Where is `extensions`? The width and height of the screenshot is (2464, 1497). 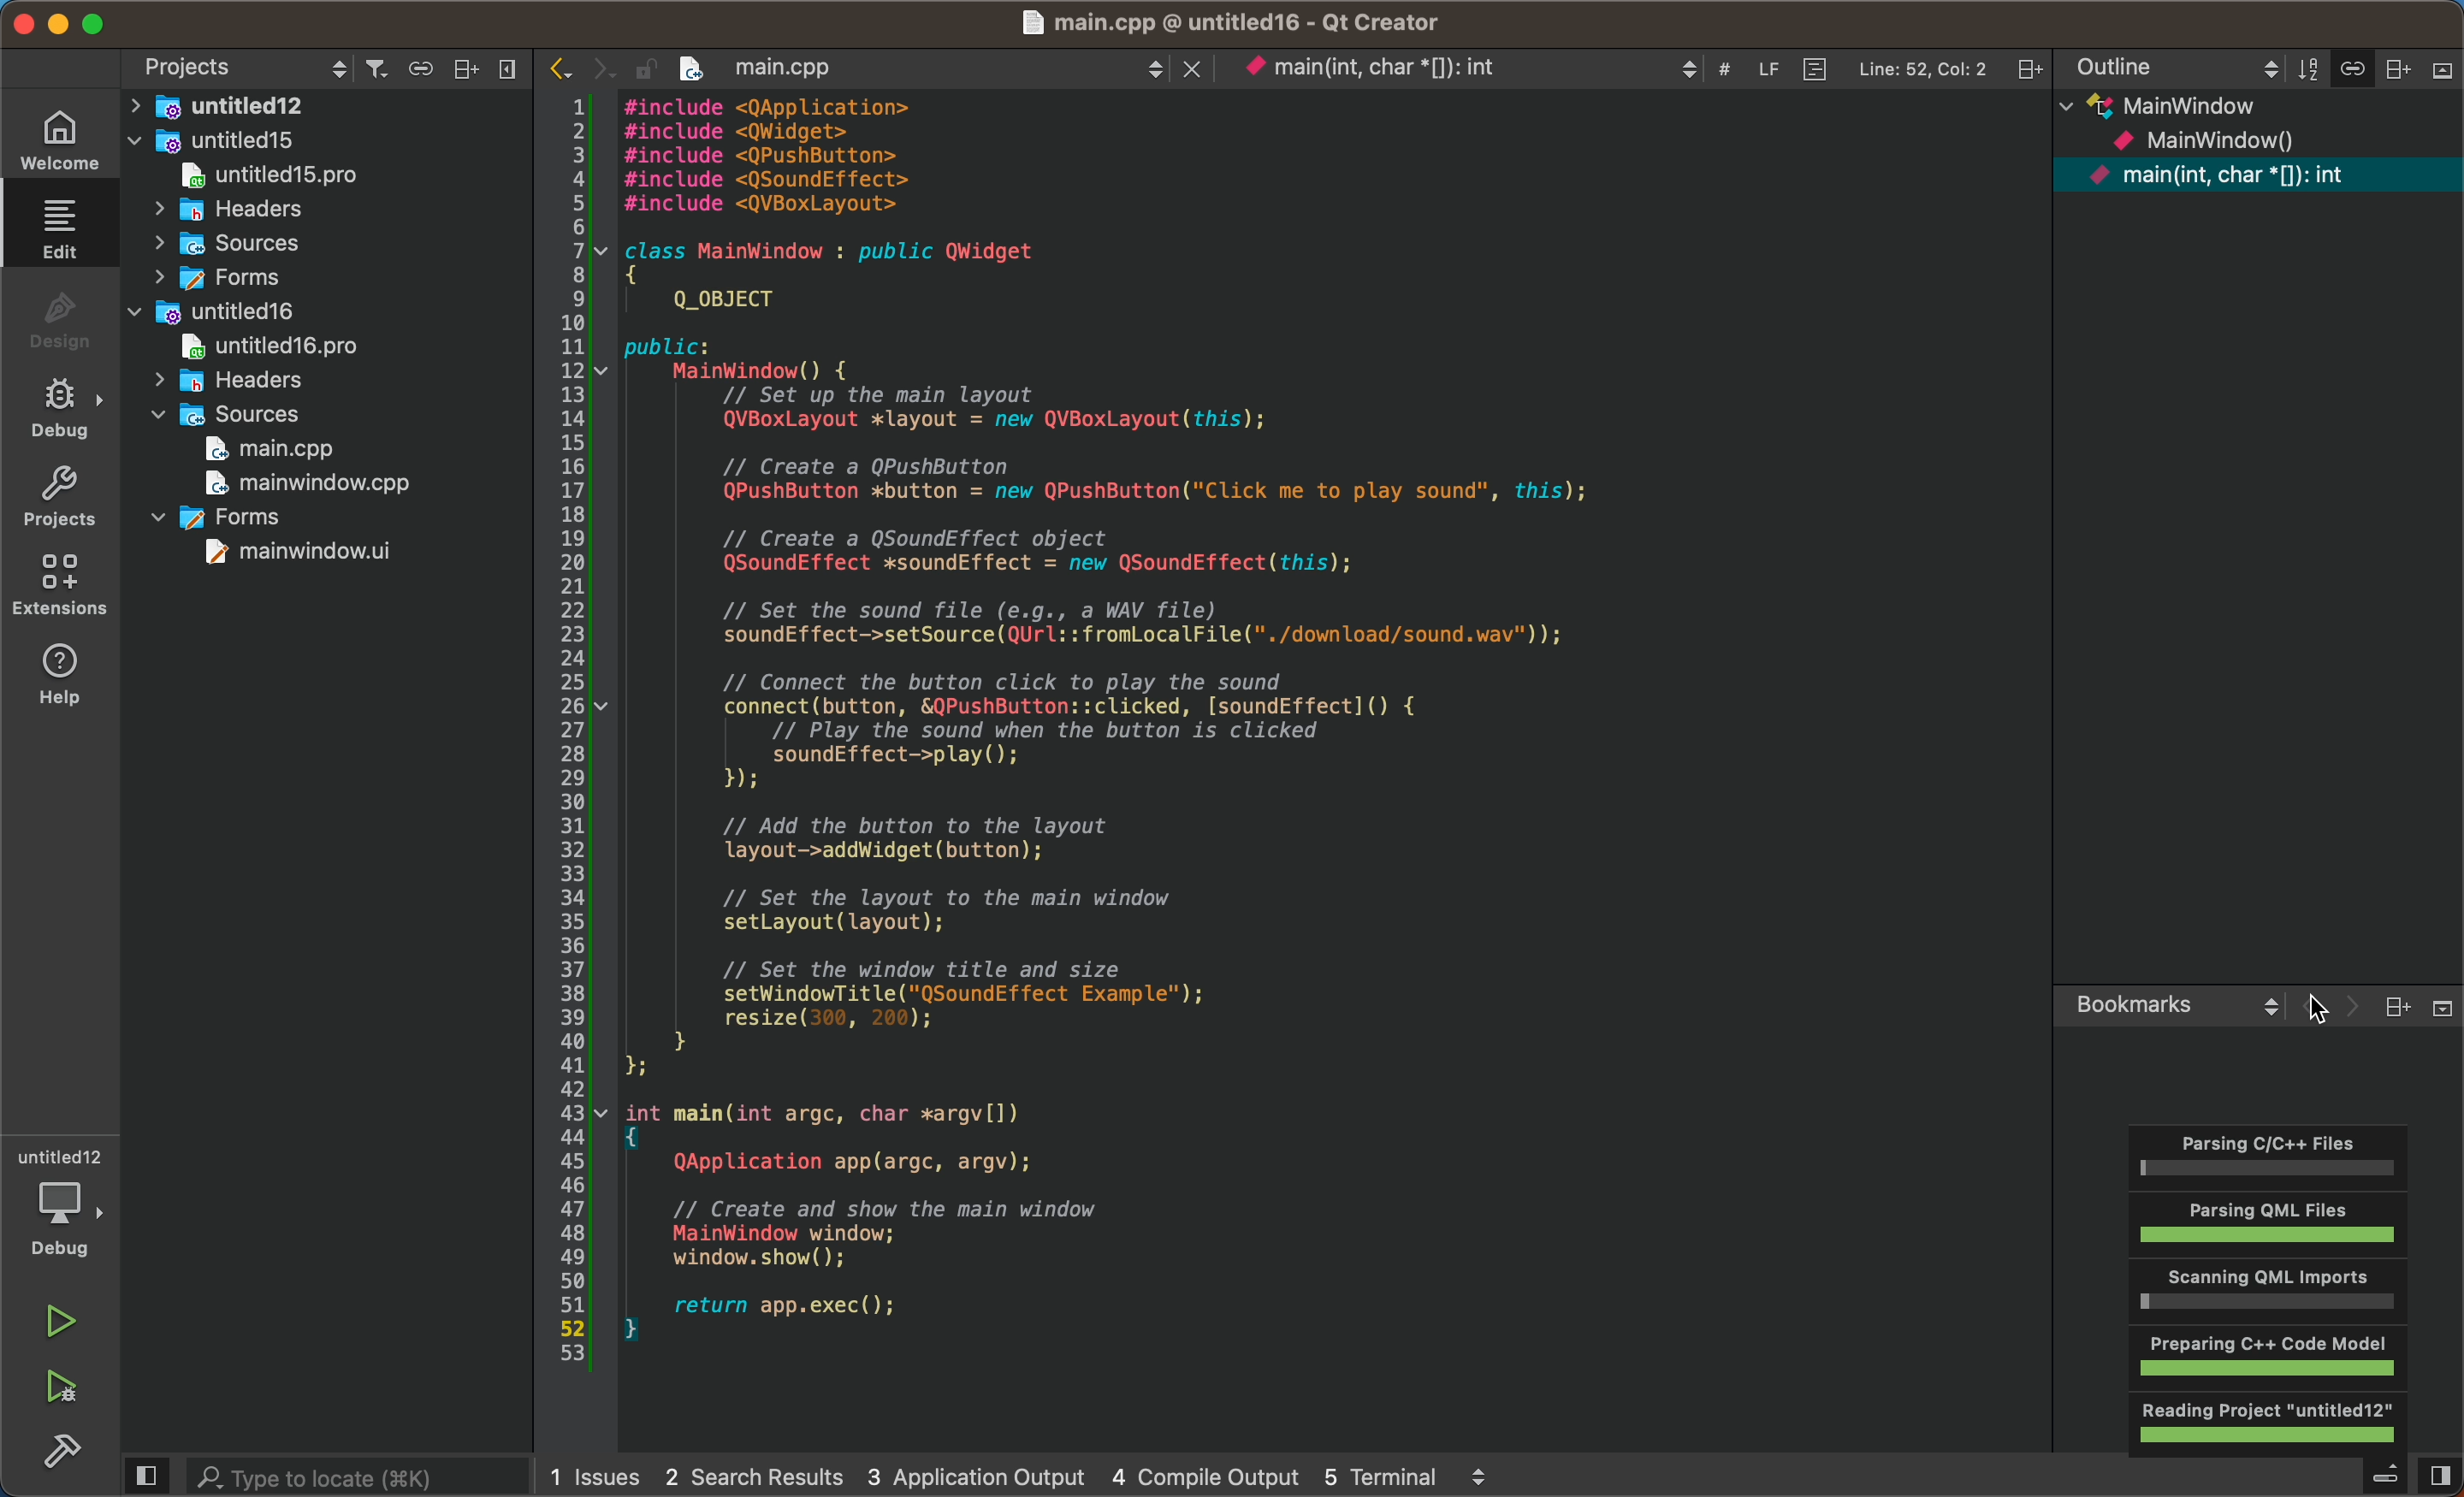 extensions is located at coordinates (65, 583).